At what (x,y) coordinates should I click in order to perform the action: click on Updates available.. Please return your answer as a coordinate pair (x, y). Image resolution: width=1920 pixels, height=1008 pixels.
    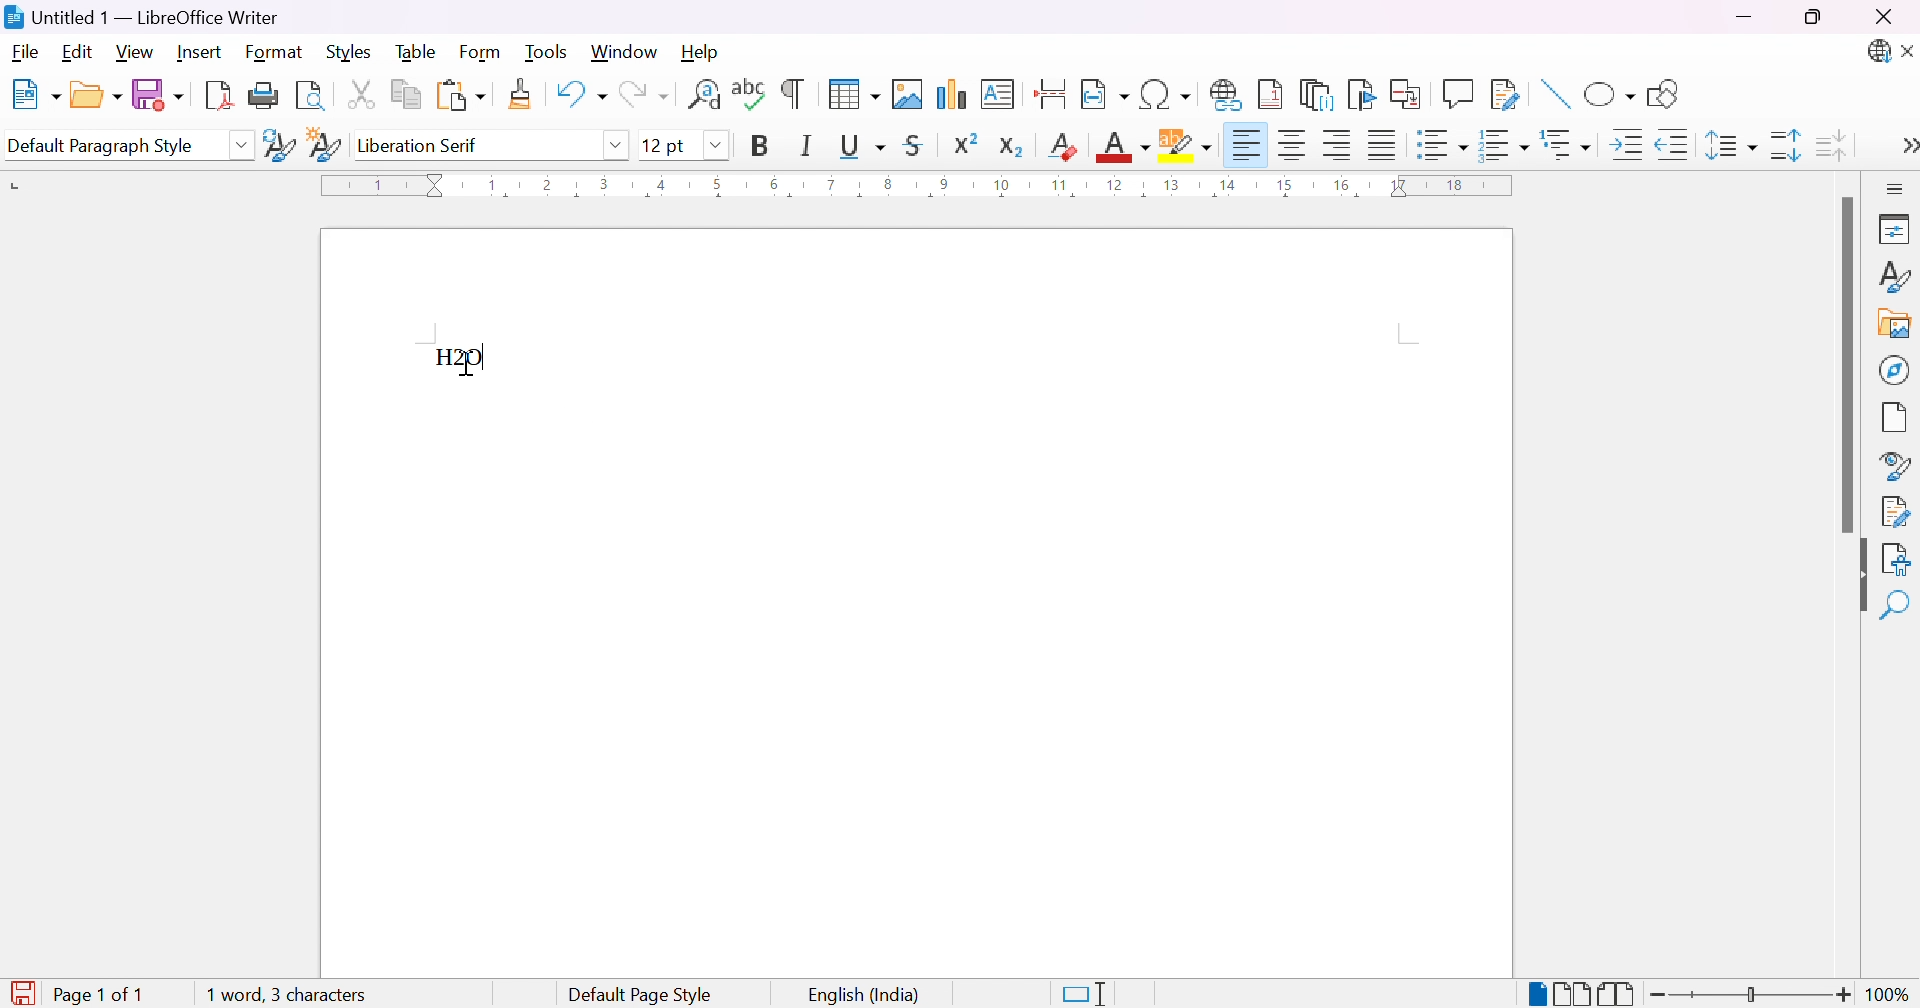
    Looking at the image, I should click on (1877, 52).